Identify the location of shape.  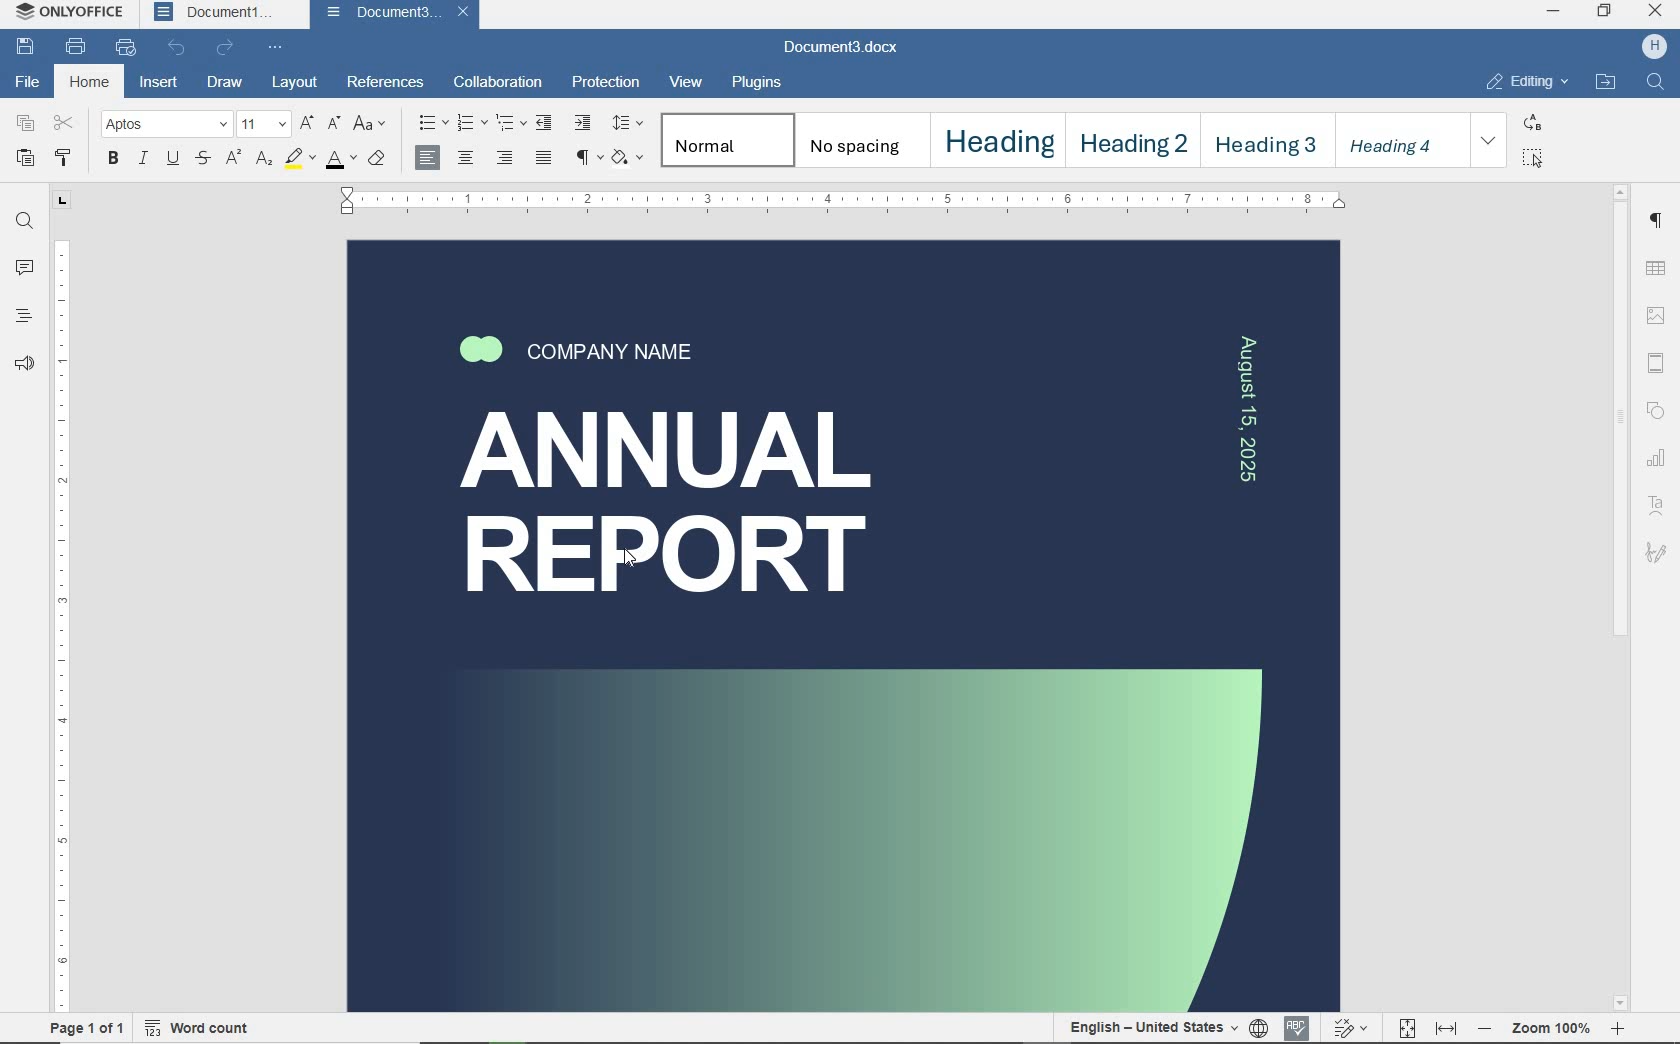
(1657, 411).